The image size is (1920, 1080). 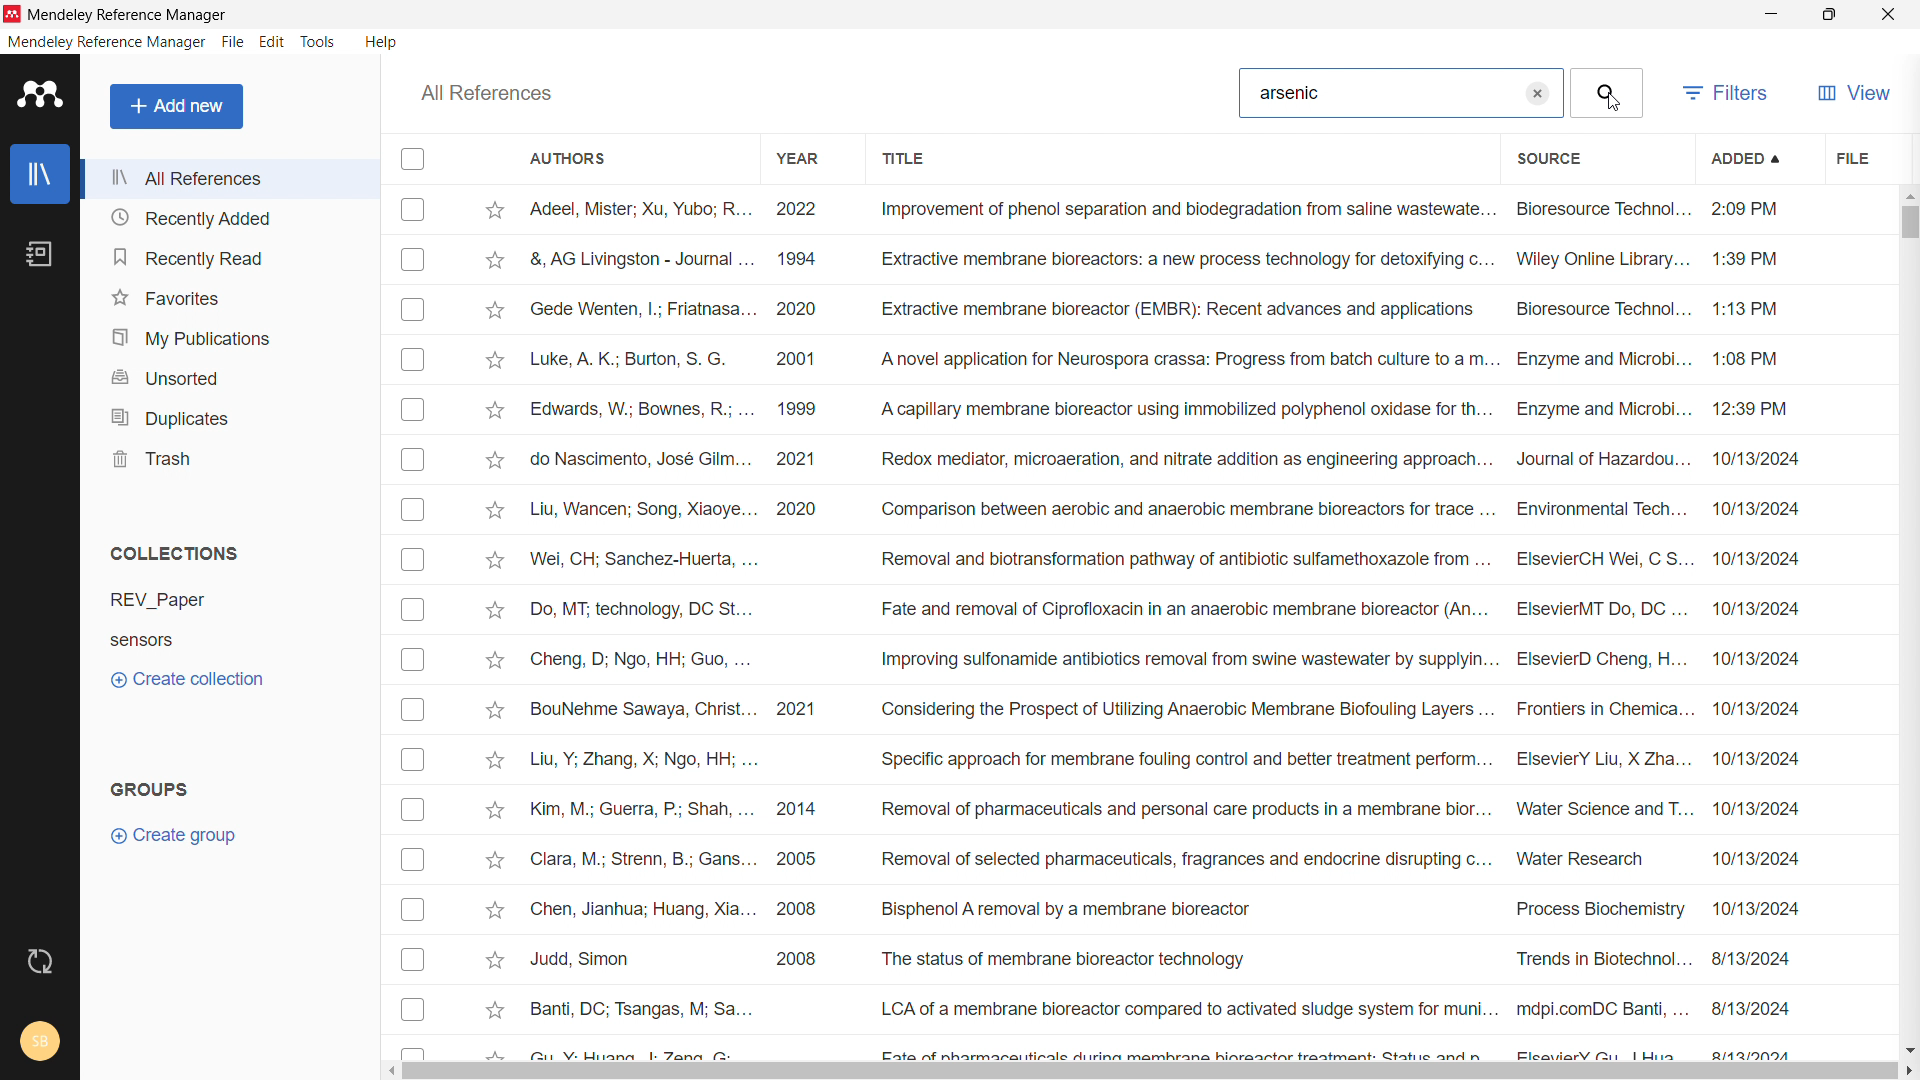 What do you see at coordinates (1170, 508) in the screenshot?
I see `Liu, Wancen; Song, Xiaoye... 2020 ‘Comparison between aerobic and anaerobic membrane bioreactors for trace ... Environmental Tech... 10/13/2024` at bounding box center [1170, 508].